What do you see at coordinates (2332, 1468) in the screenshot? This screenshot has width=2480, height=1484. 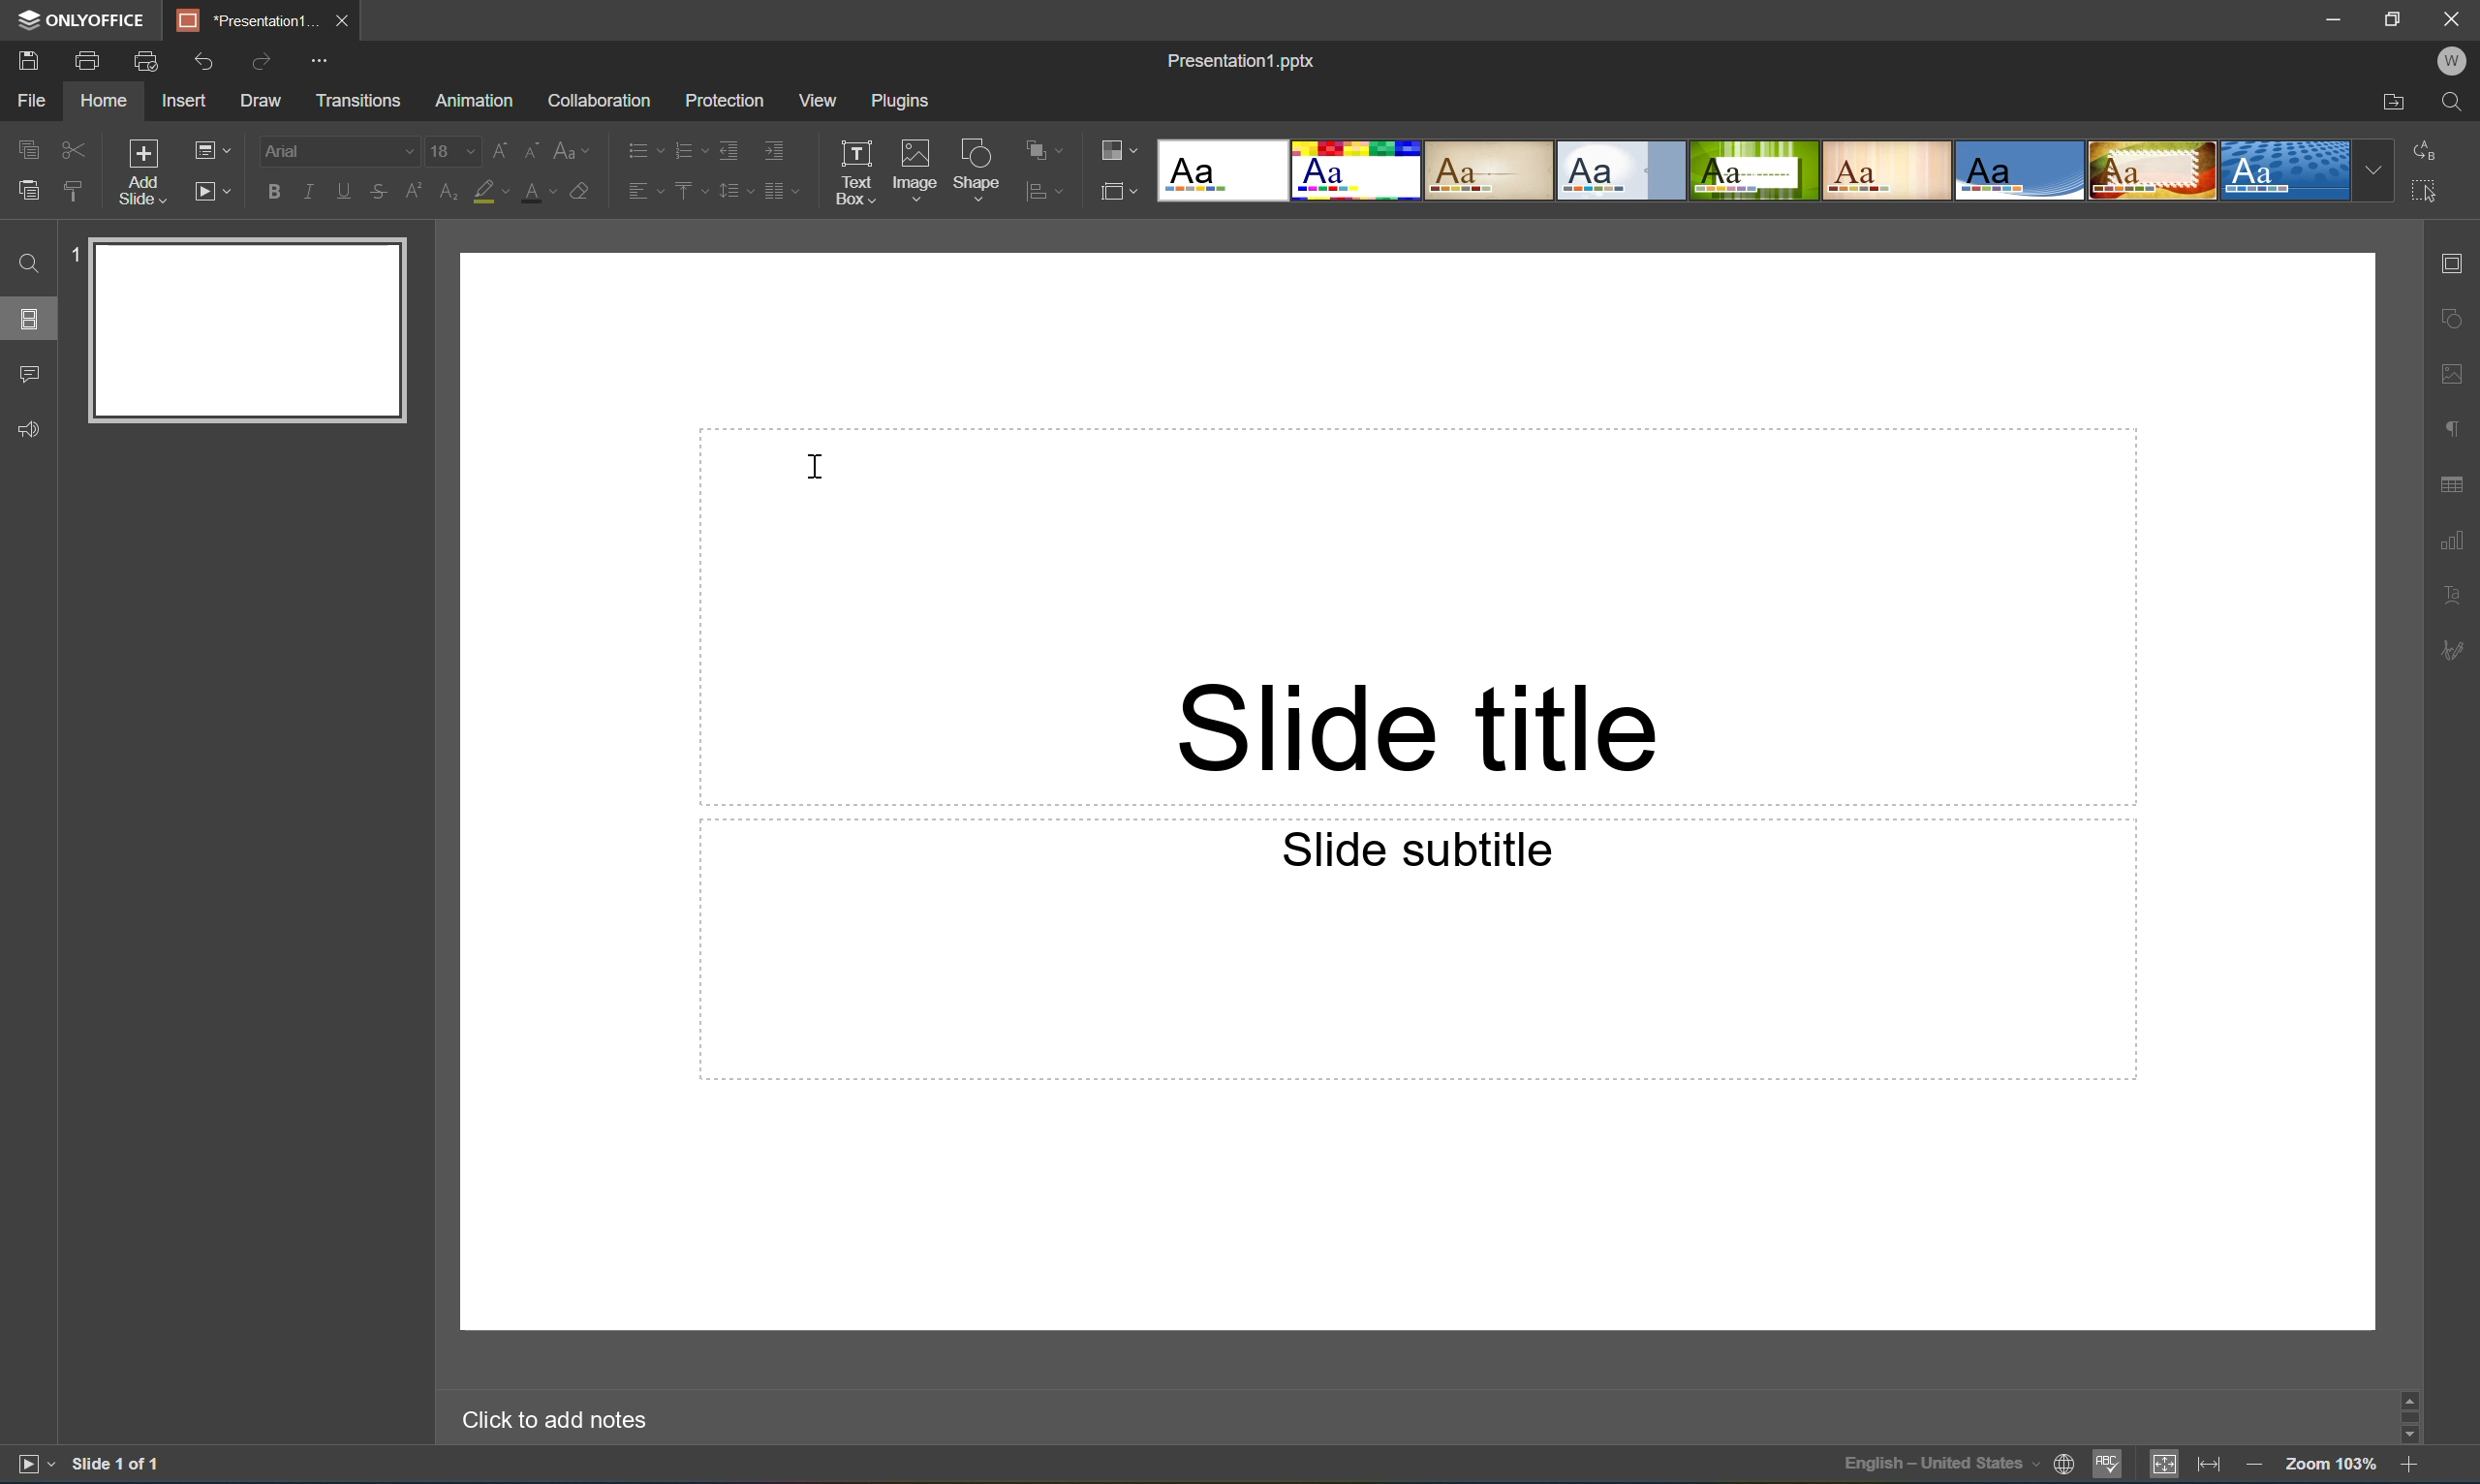 I see `Zoom 103%` at bounding box center [2332, 1468].